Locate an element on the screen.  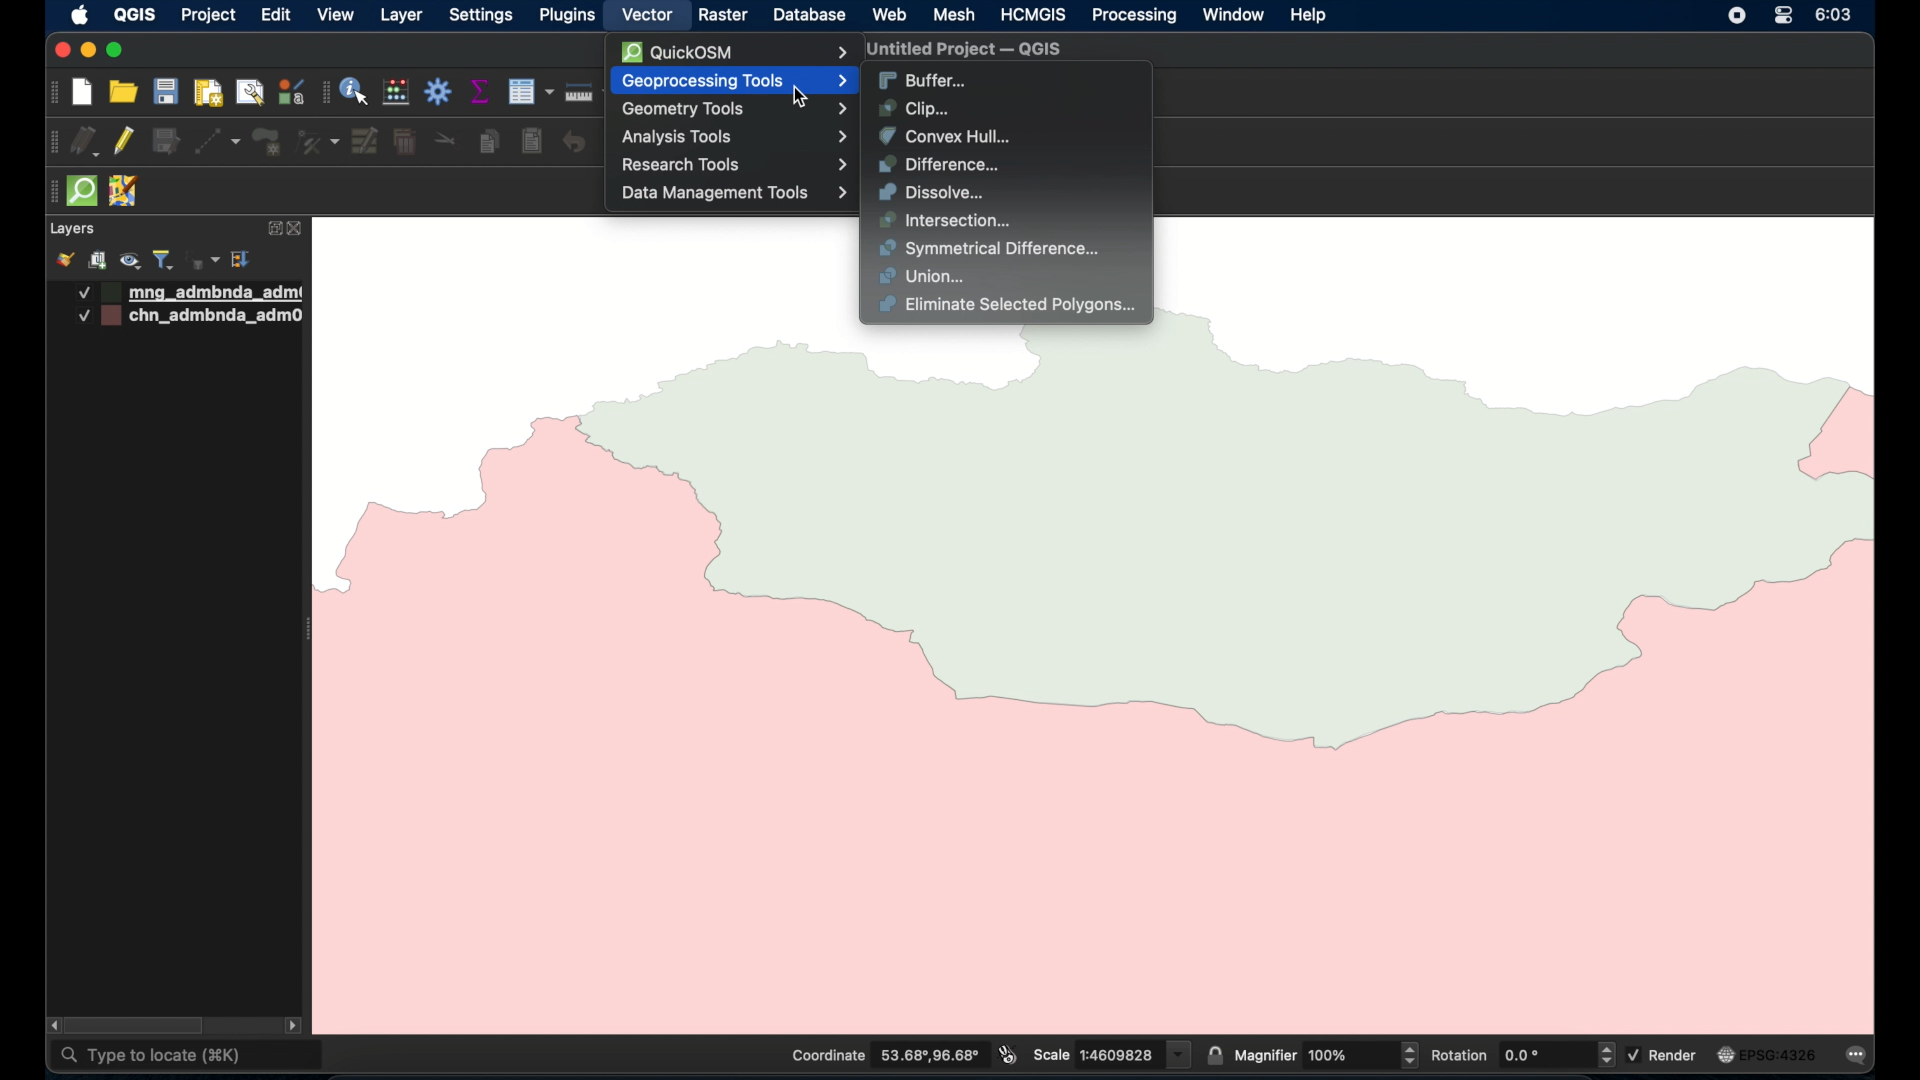
measure line is located at coordinates (588, 92).